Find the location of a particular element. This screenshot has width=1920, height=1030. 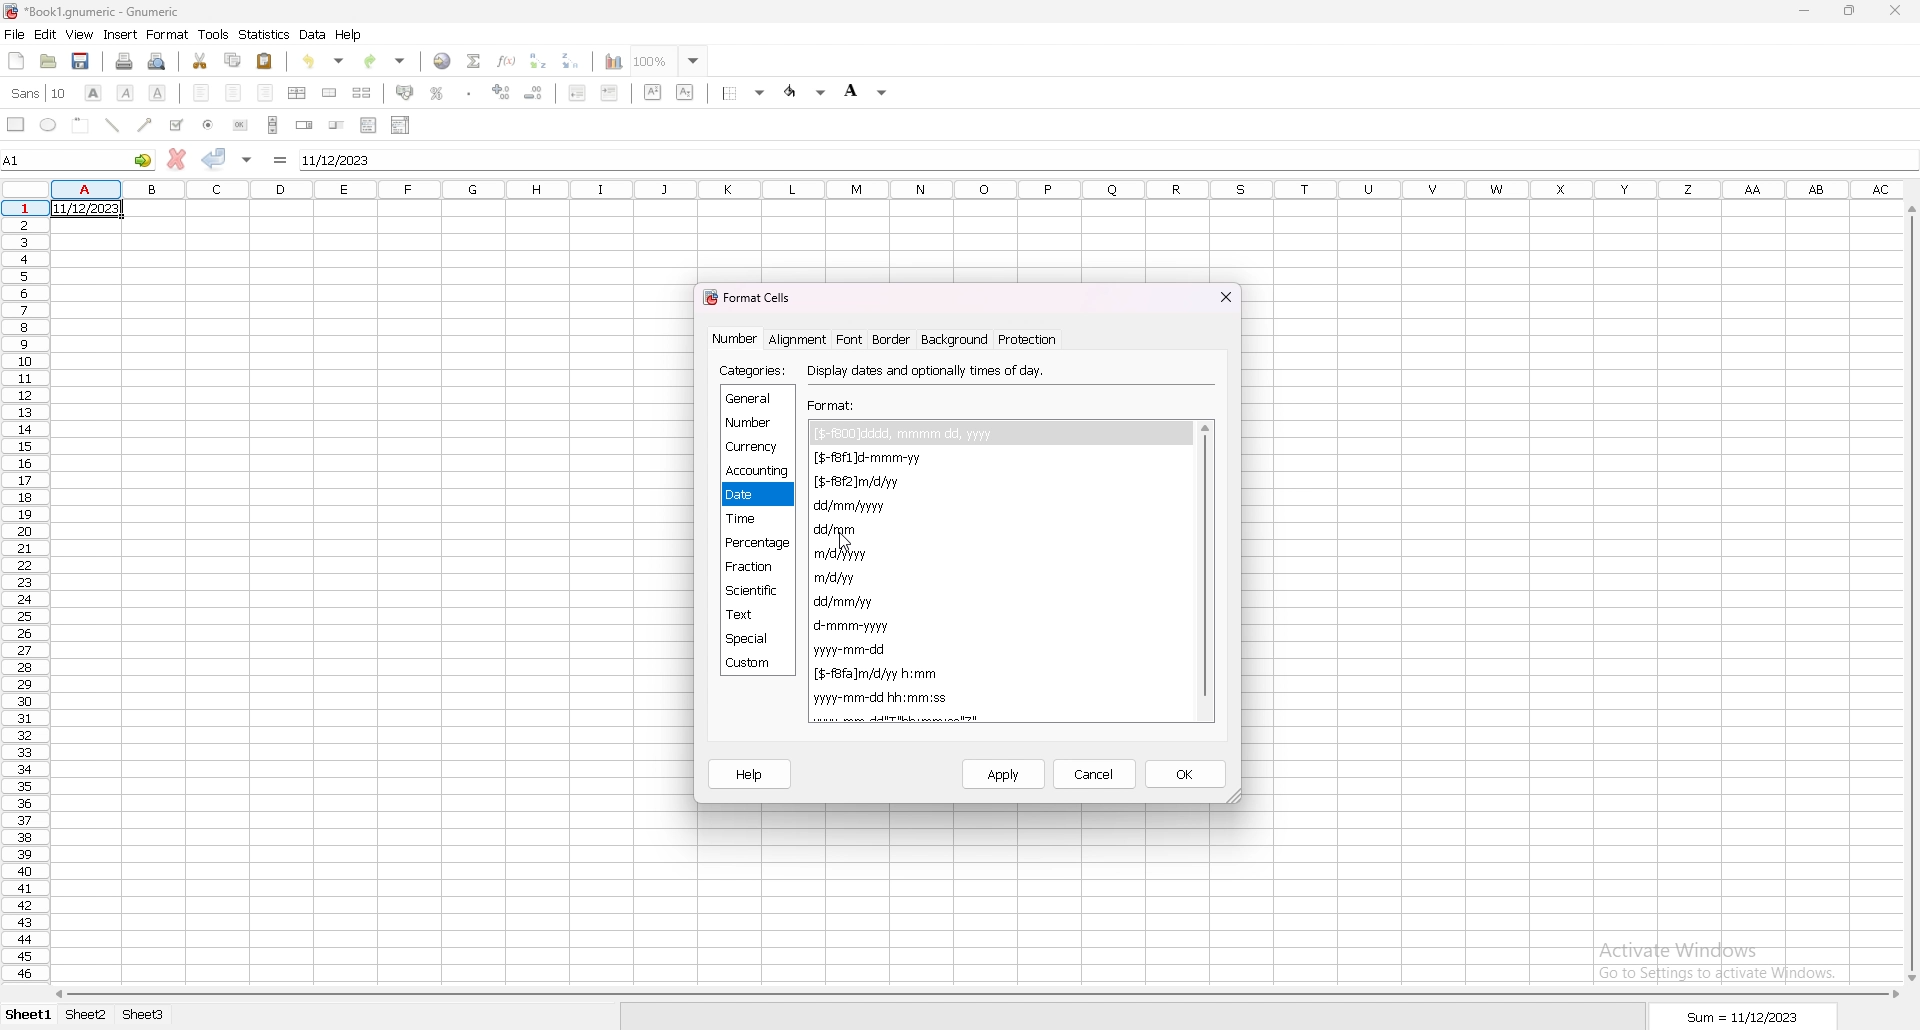

scroll bar is located at coordinates (1202, 570).